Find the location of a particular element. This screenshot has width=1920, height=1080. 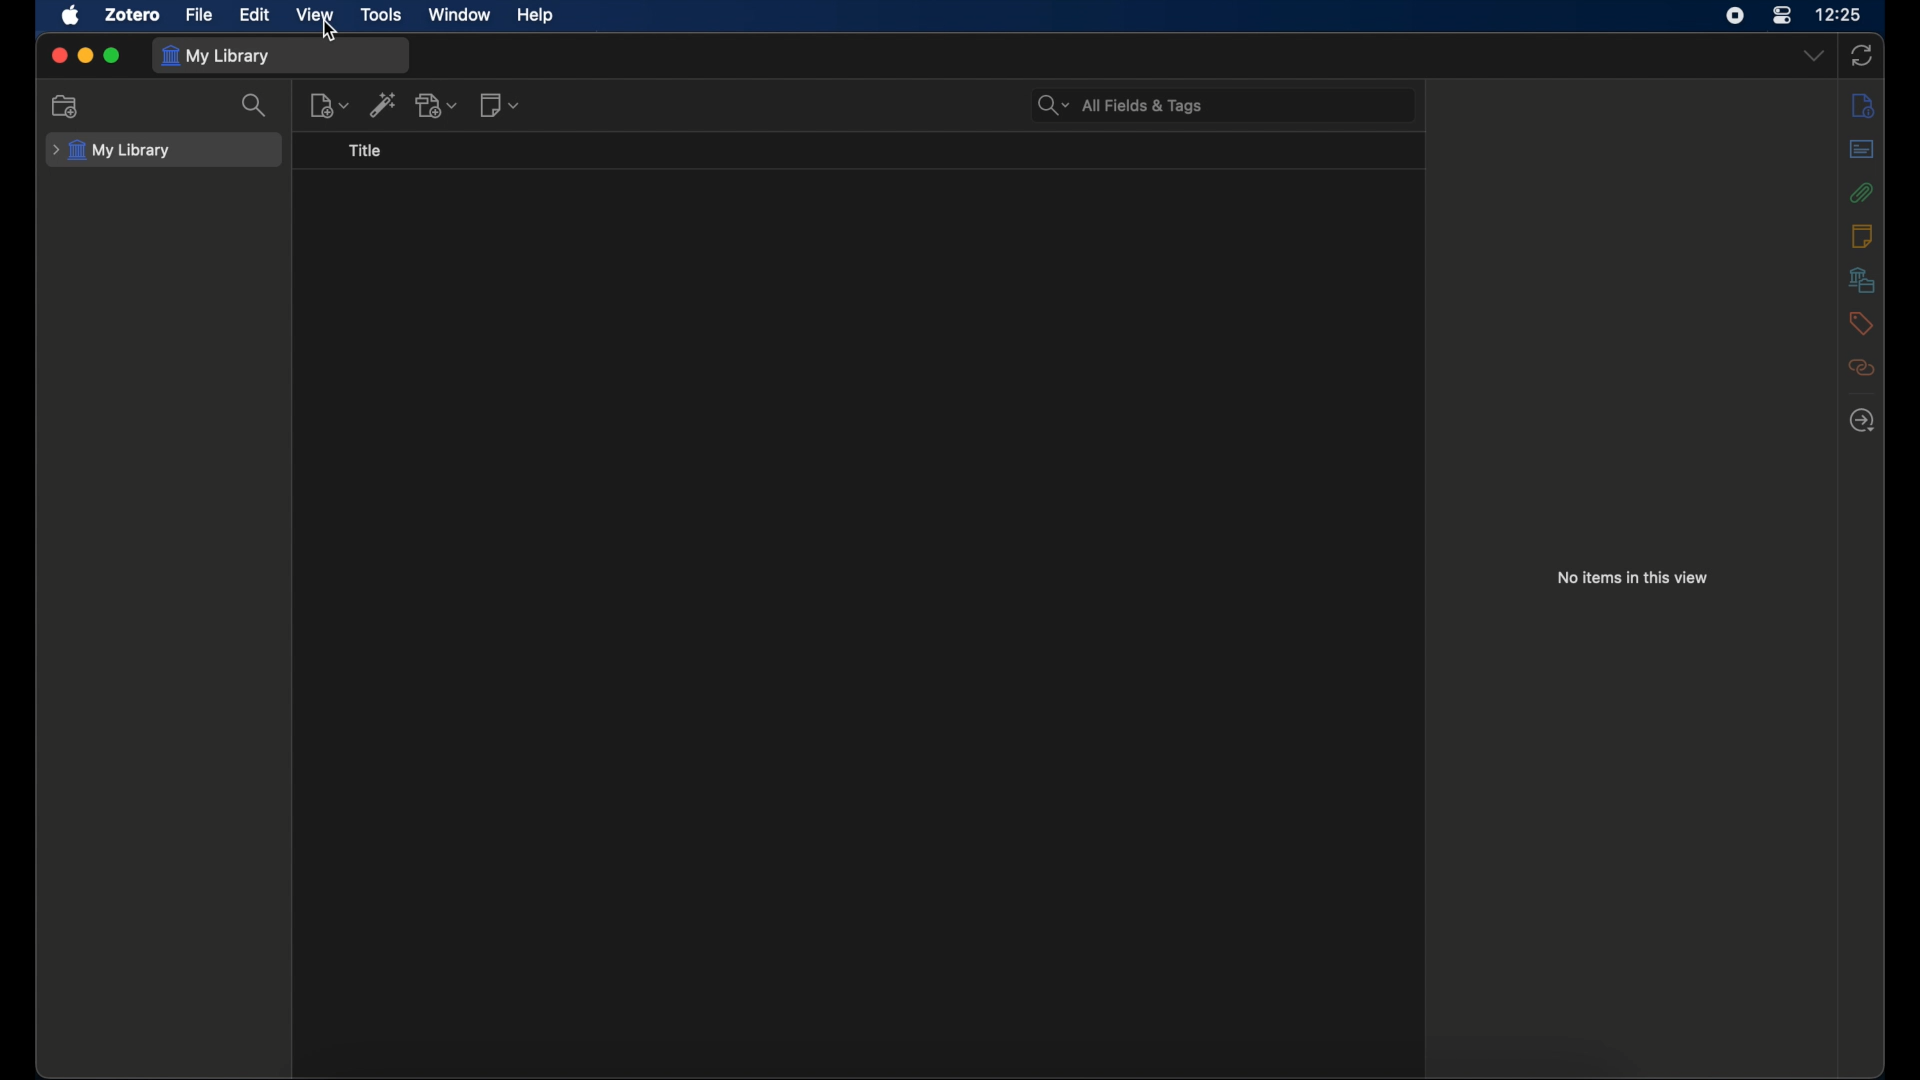

related is located at coordinates (1862, 368).